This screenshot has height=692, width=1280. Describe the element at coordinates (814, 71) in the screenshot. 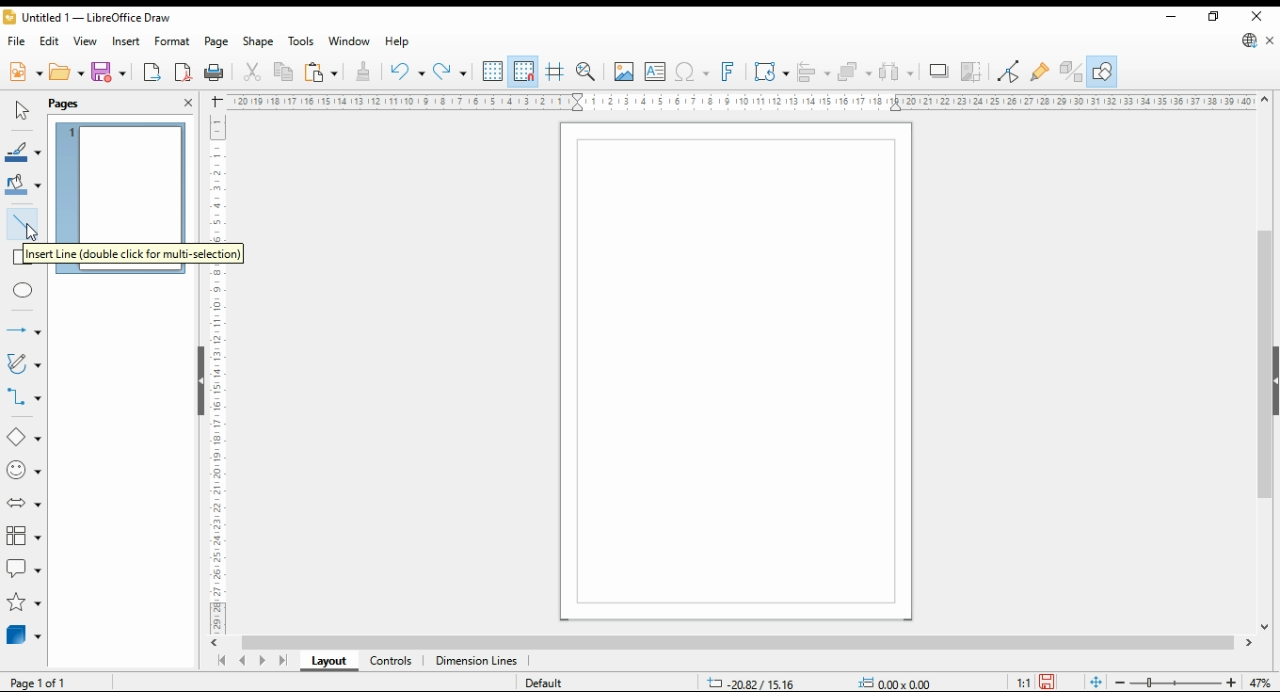

I see `align objects` at that location.